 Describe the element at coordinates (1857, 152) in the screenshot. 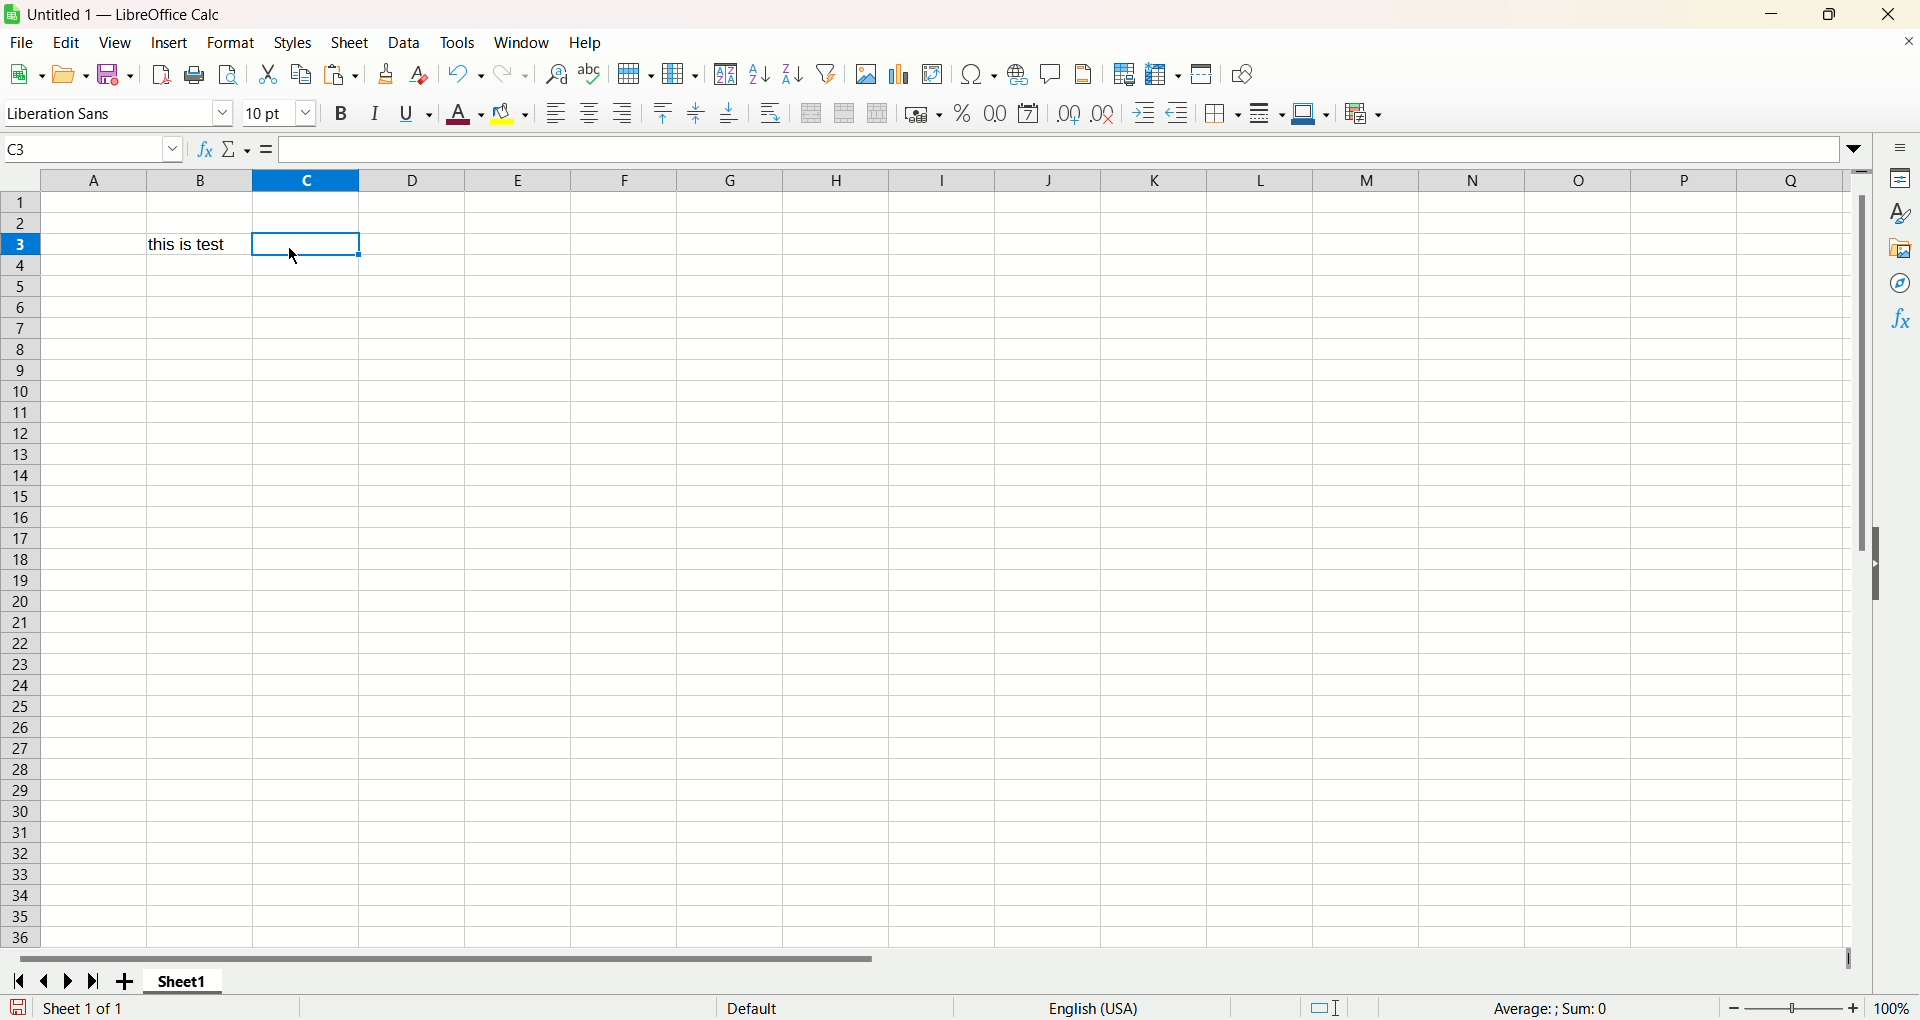

I see `Expand fuction bar` at that location.